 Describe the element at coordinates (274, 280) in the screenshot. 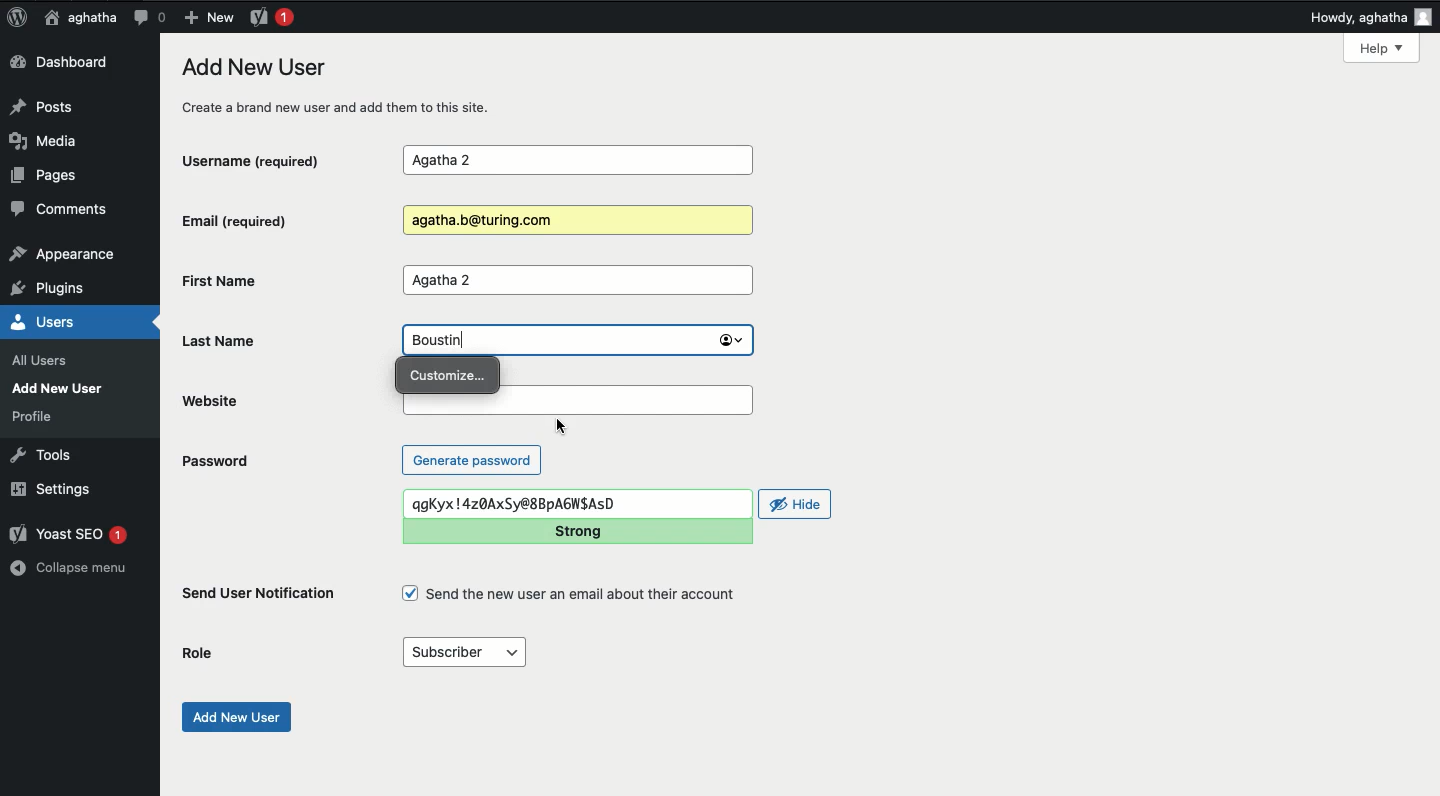

I see `First Name` at that location.